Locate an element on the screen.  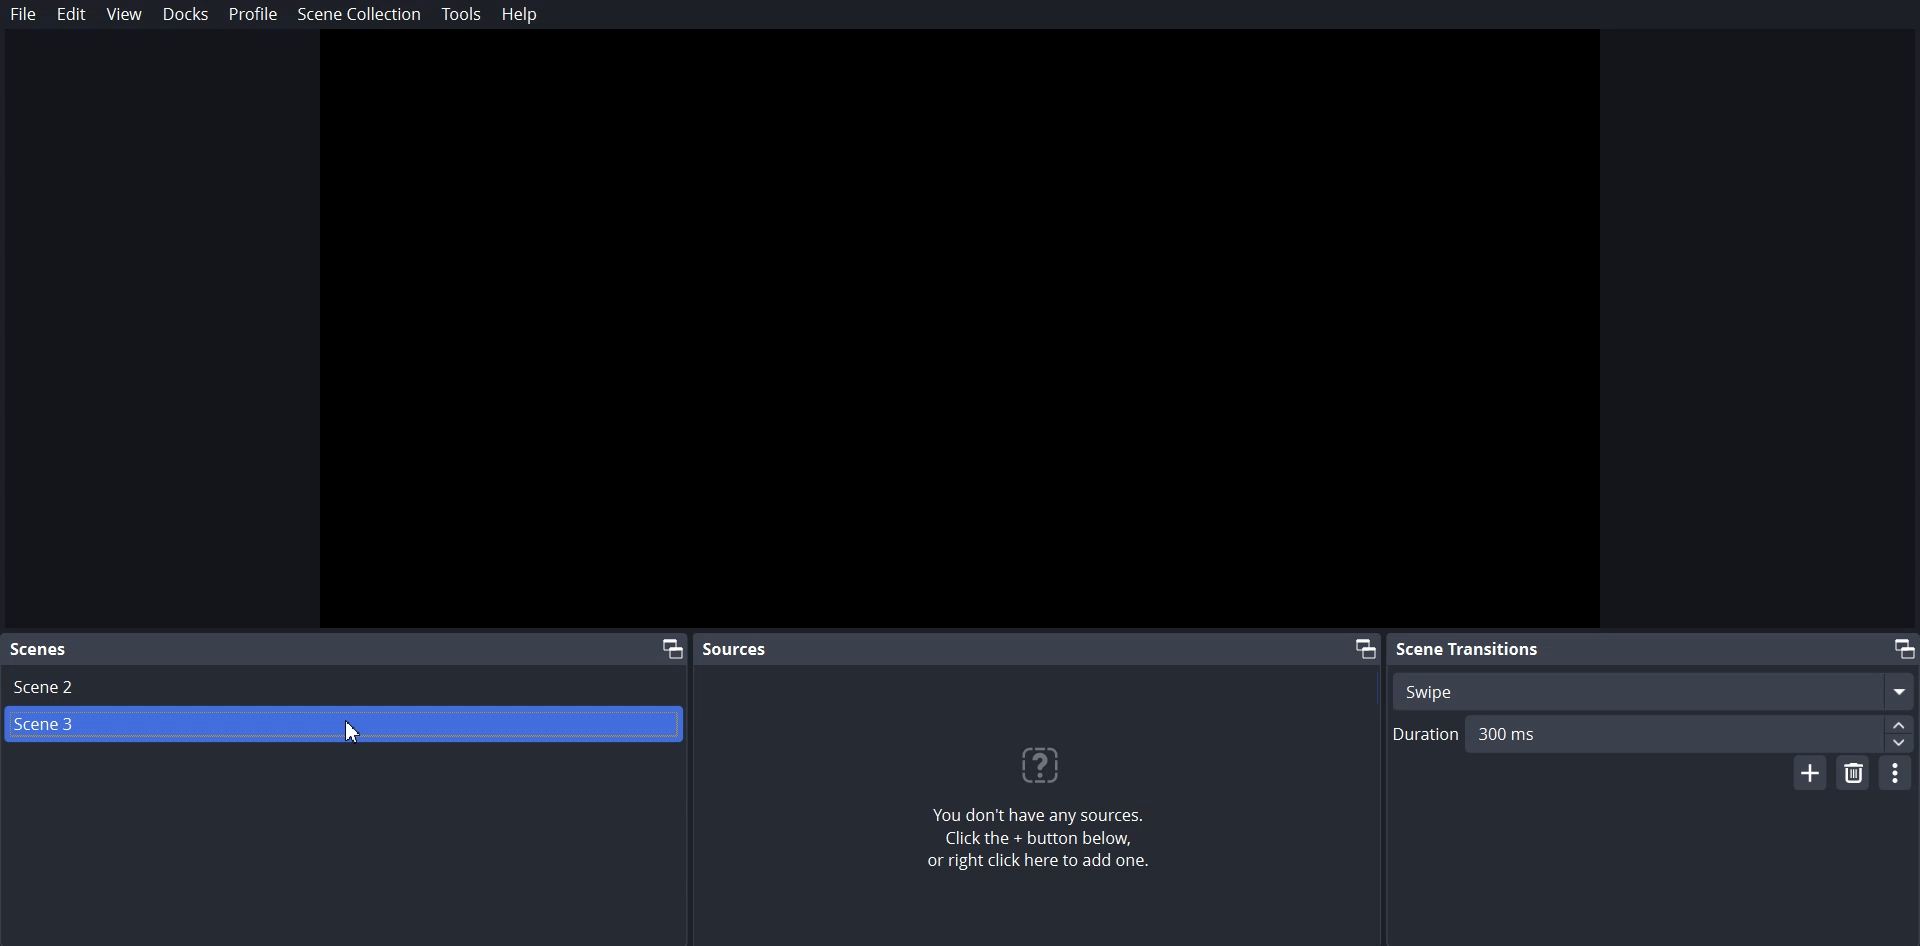
Scene Collection is located at coordinates (359, 14).